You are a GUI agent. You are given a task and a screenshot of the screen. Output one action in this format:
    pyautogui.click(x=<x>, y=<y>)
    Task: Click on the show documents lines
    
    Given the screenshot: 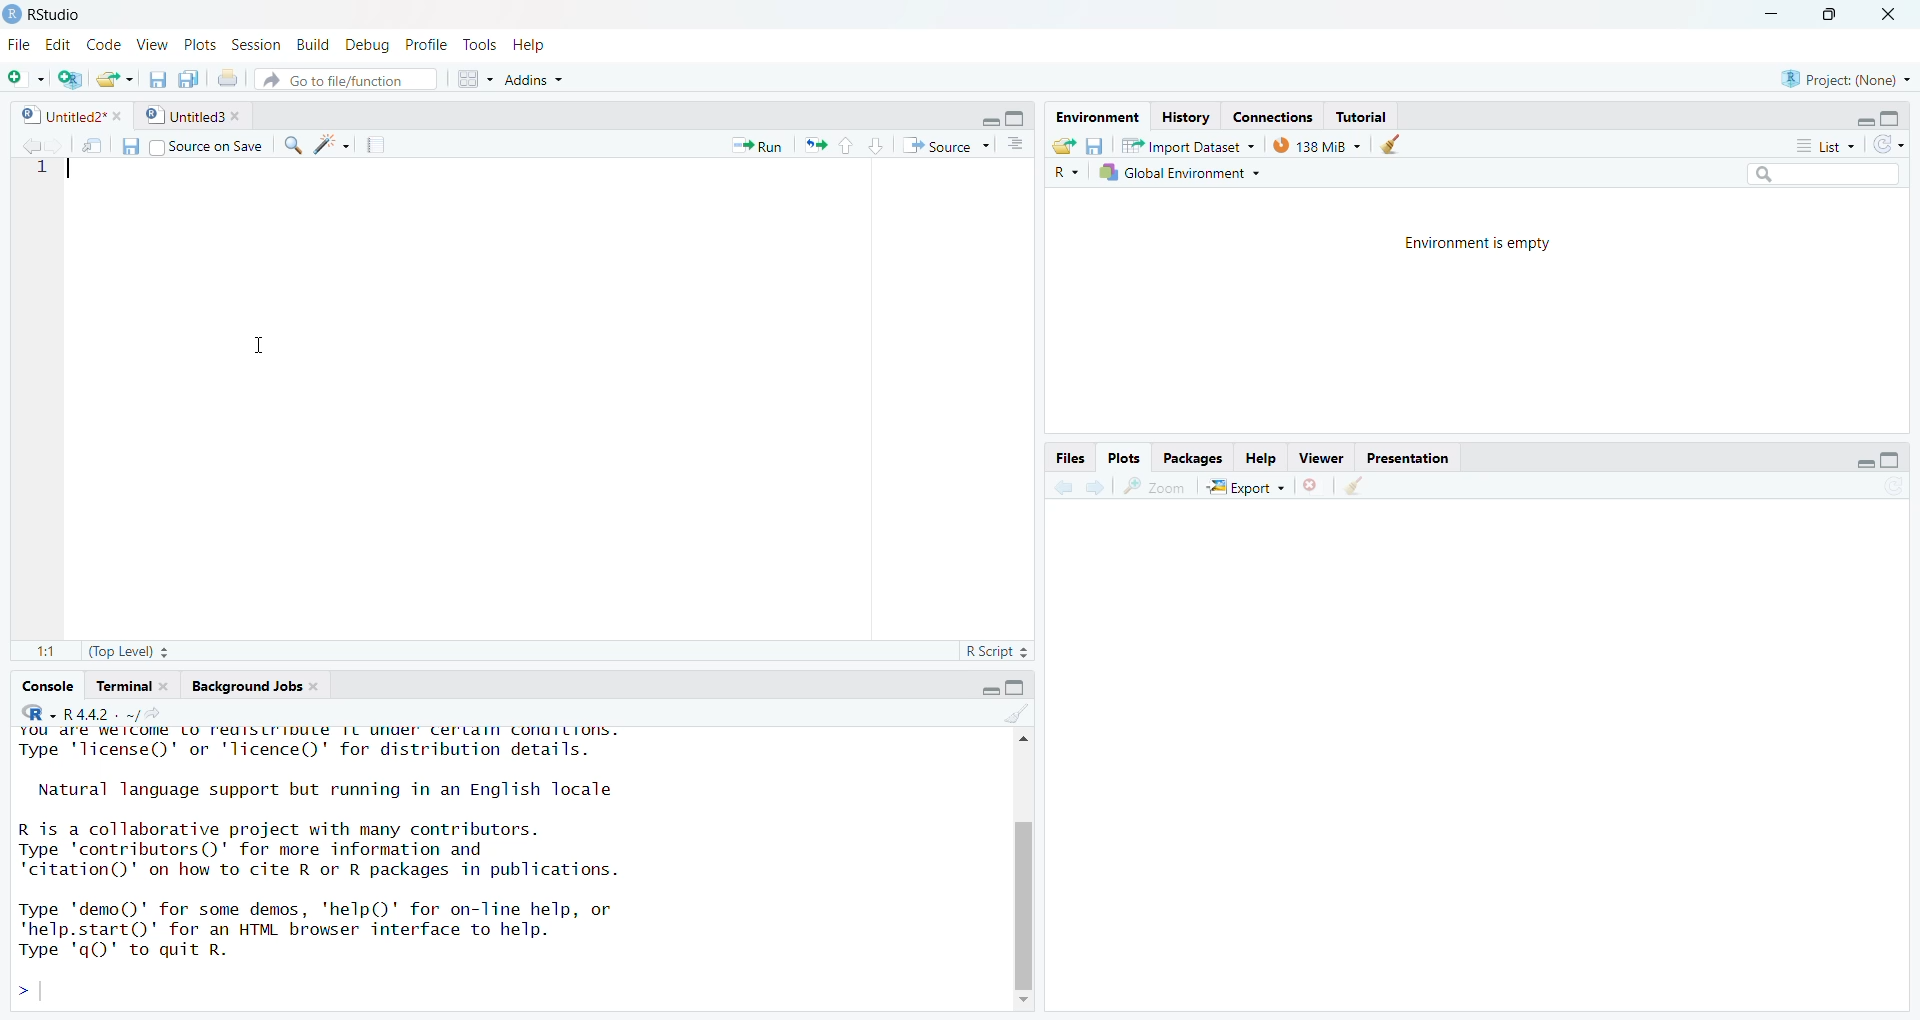 What is the action you would take?
    pyautogui.click(x=1018, y=141)
    